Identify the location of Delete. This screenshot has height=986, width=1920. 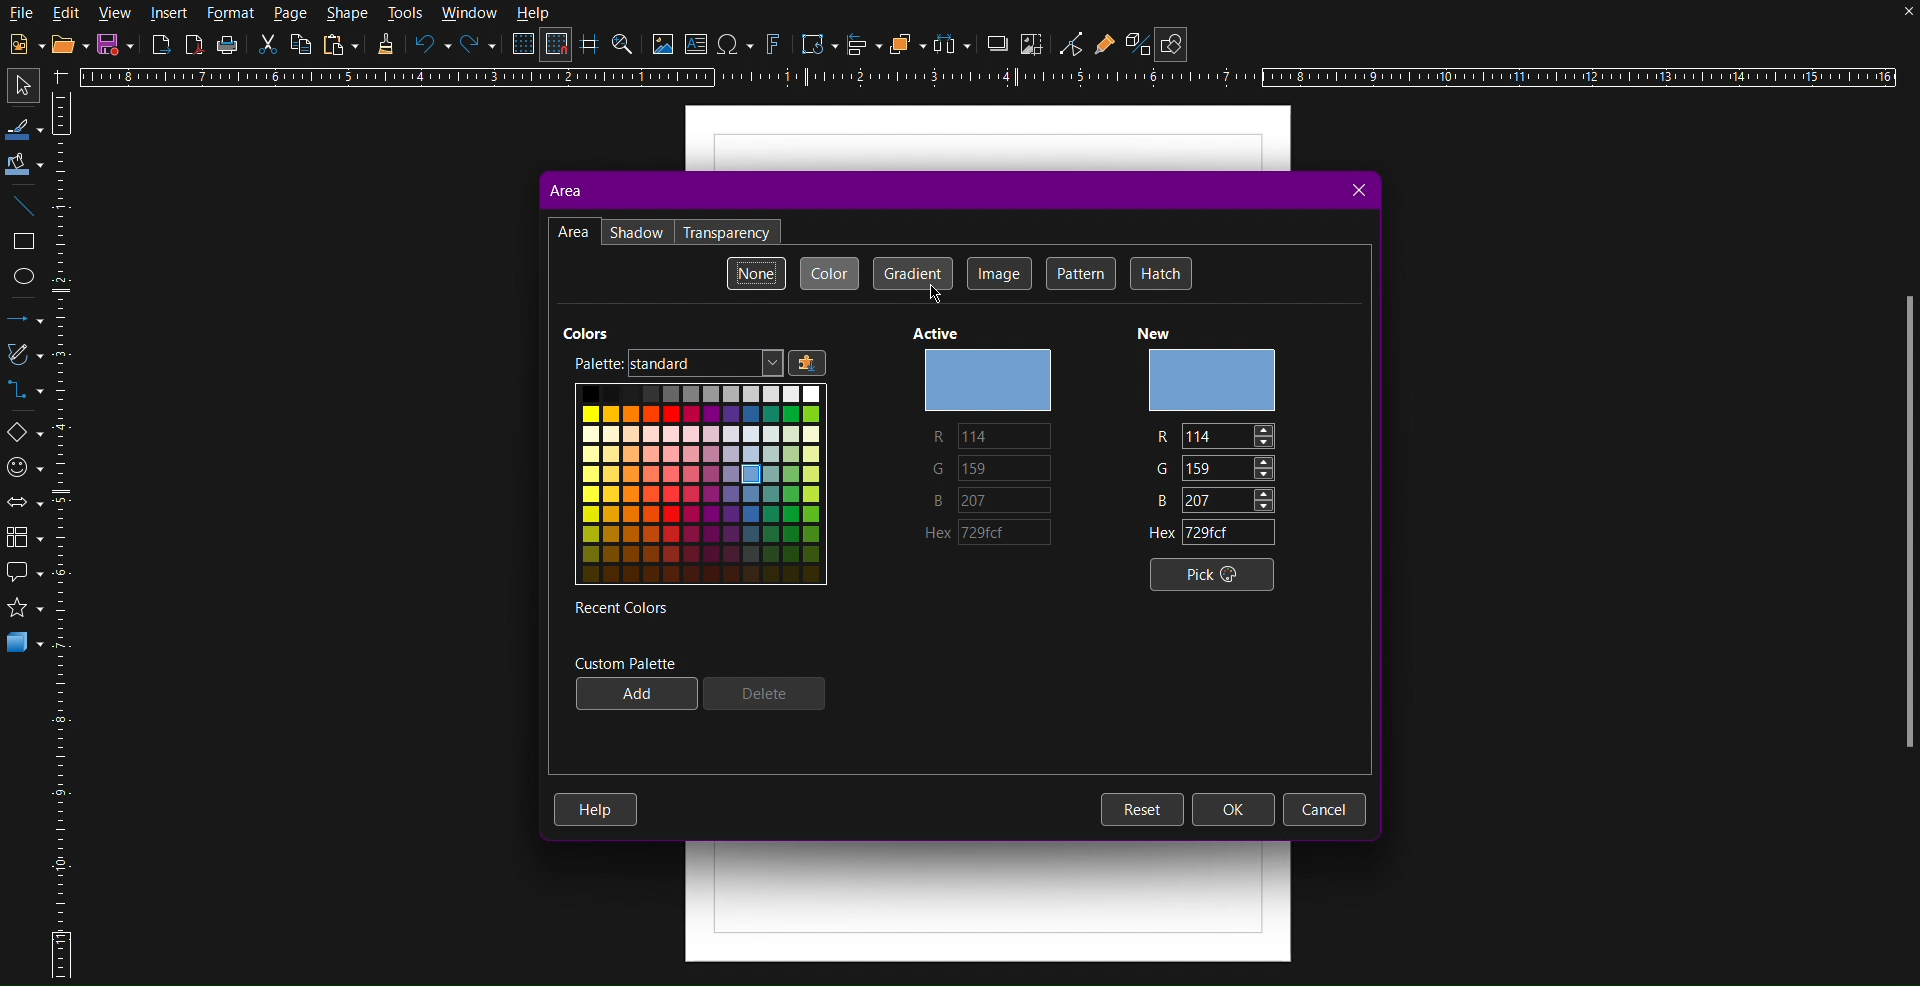
(762, 695).